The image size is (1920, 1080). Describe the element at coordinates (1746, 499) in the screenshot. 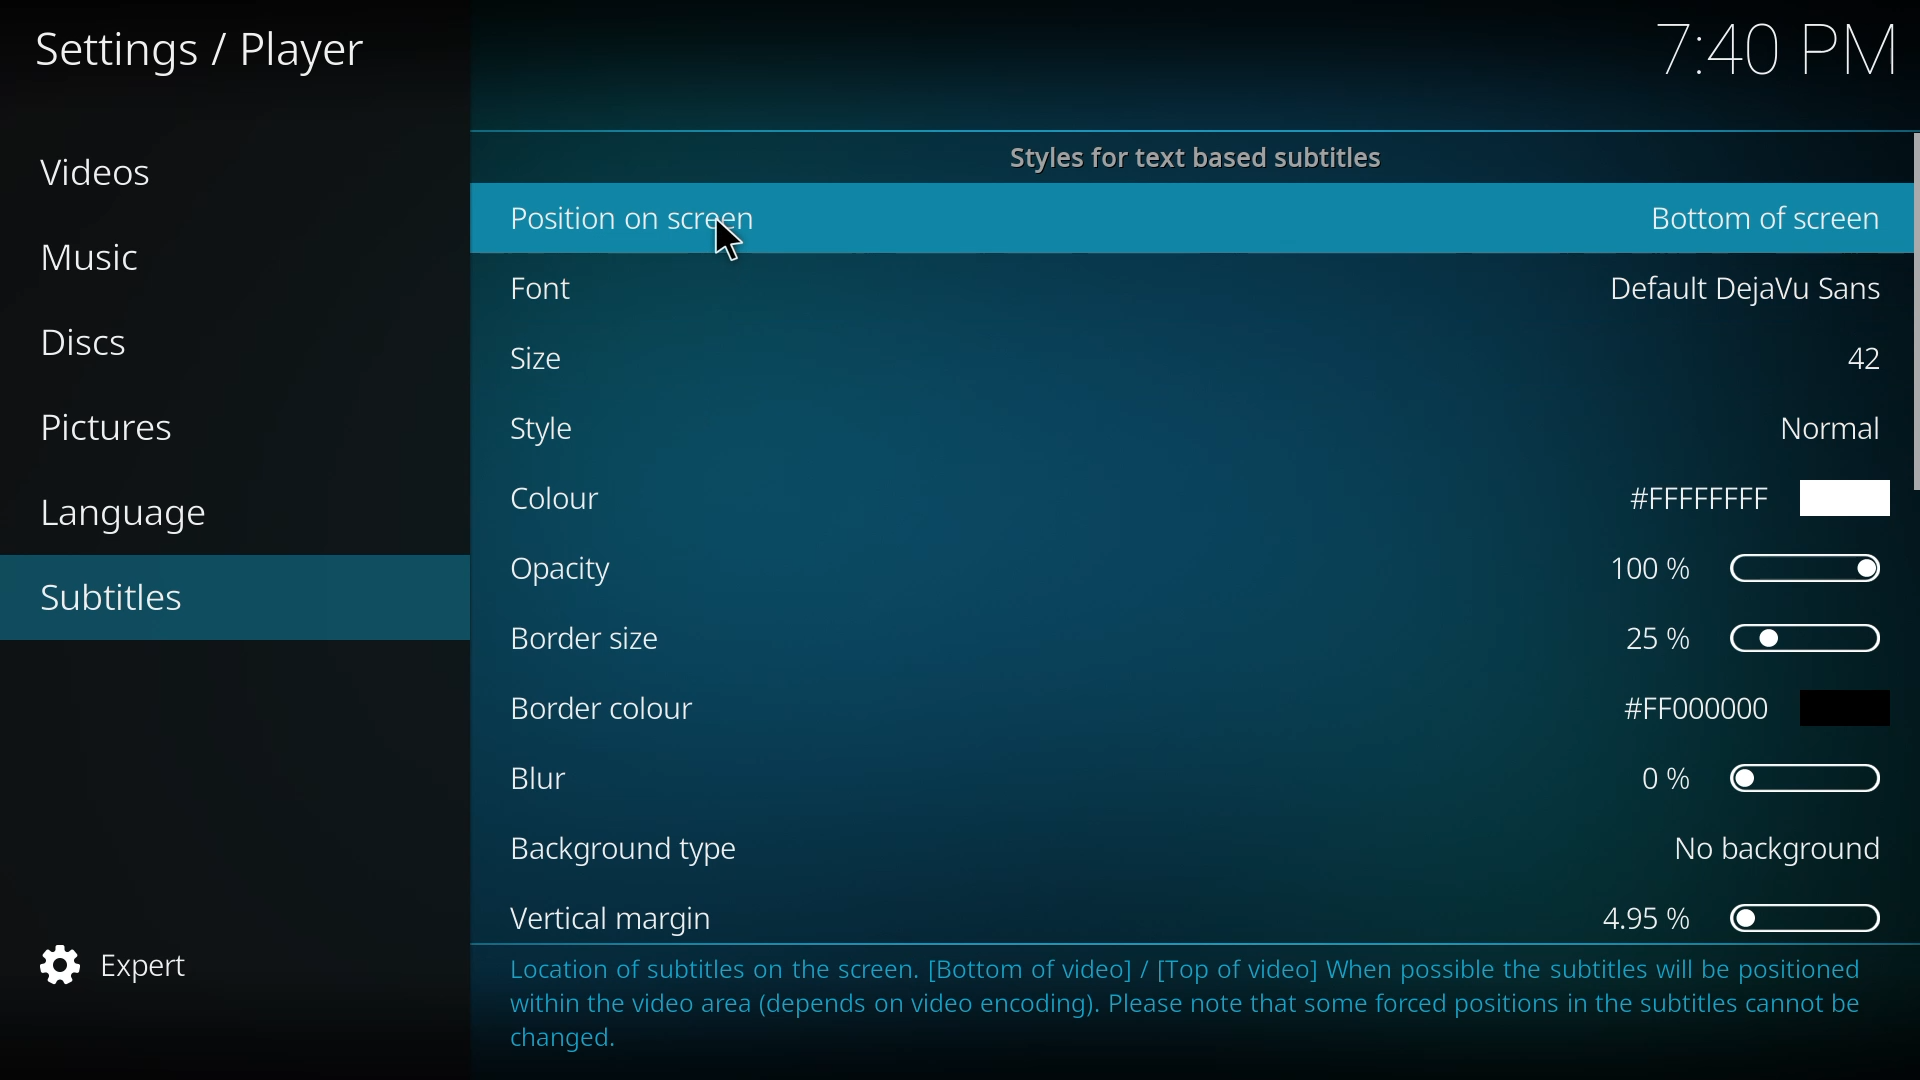

I see `ffff` at that location.